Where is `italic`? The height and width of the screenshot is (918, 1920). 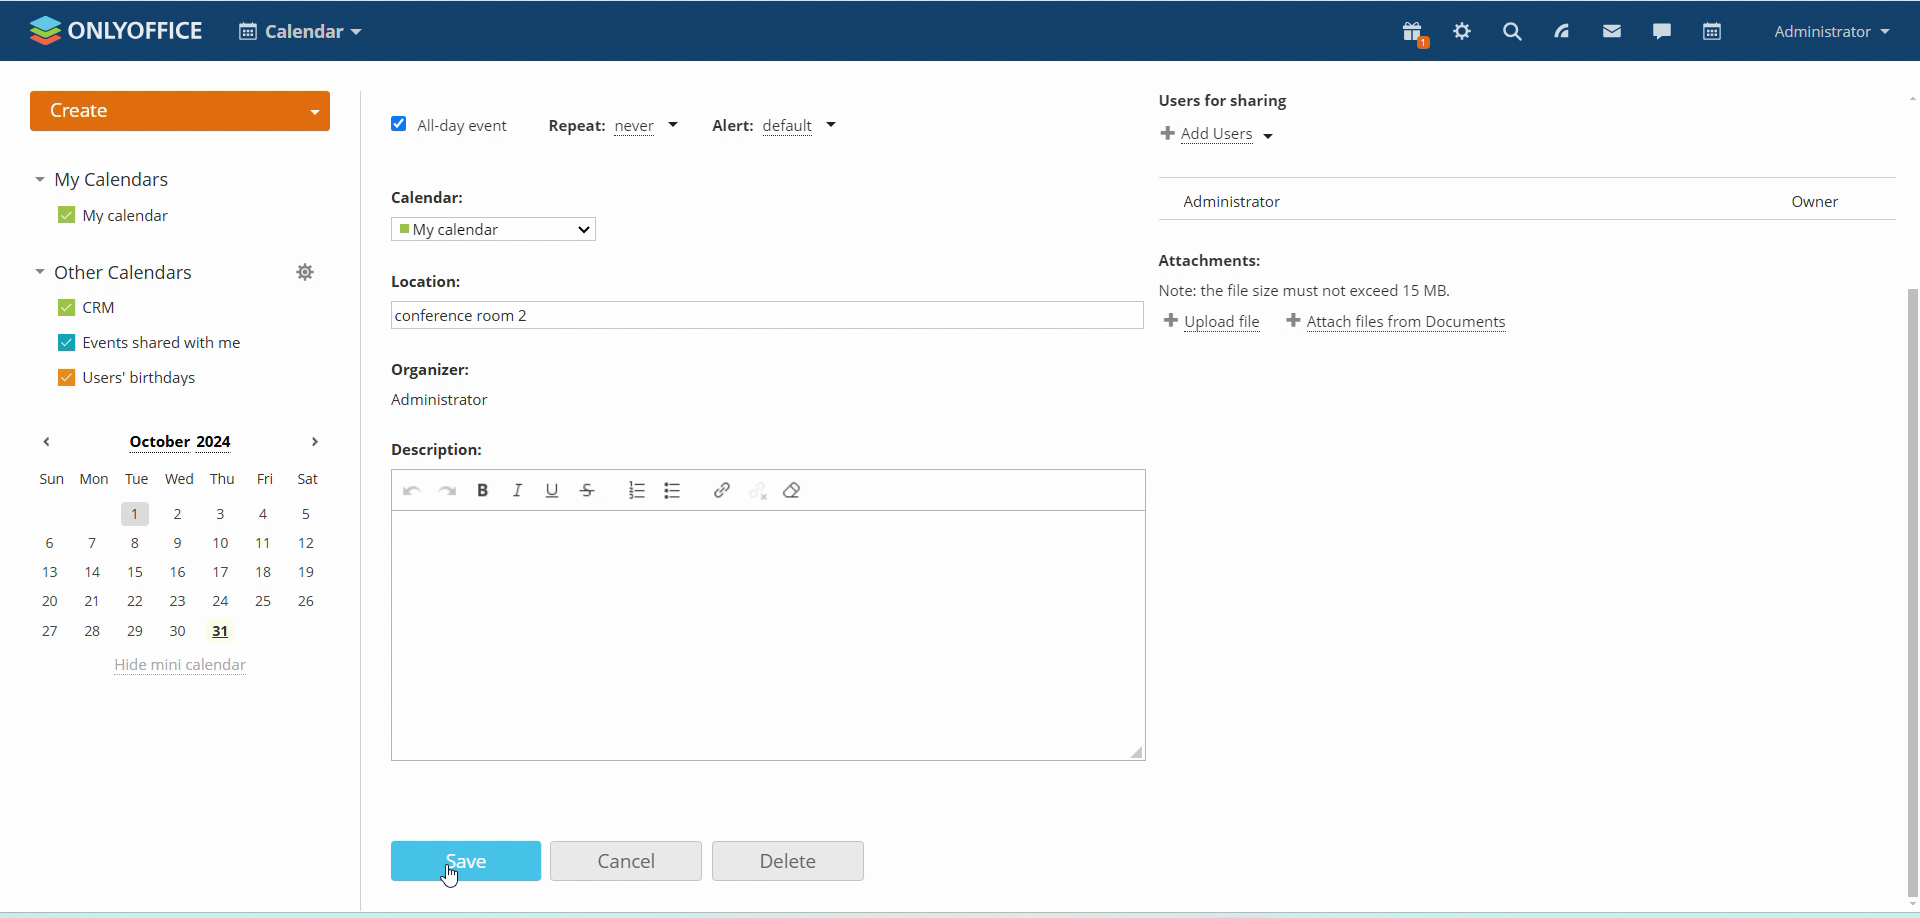
italic is located at coordinates (518, 490).